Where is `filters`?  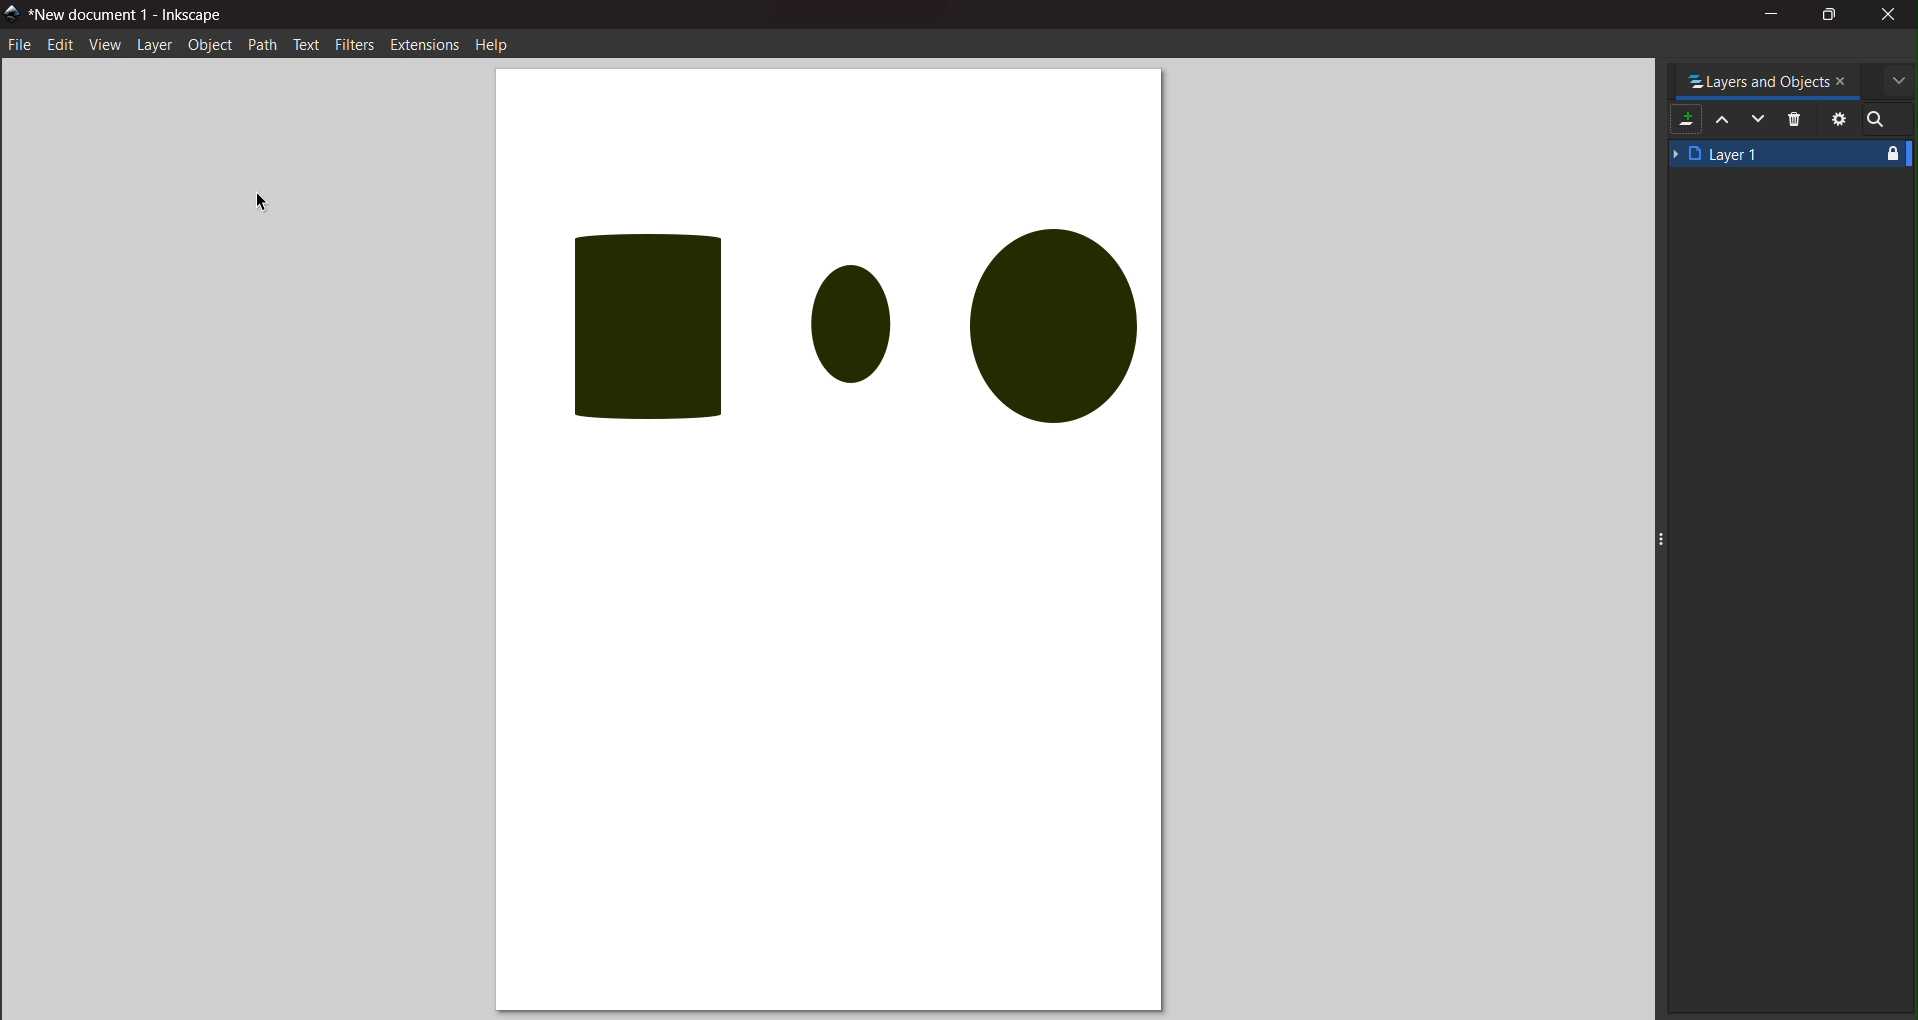
filters is located at coordinates (357, 43).